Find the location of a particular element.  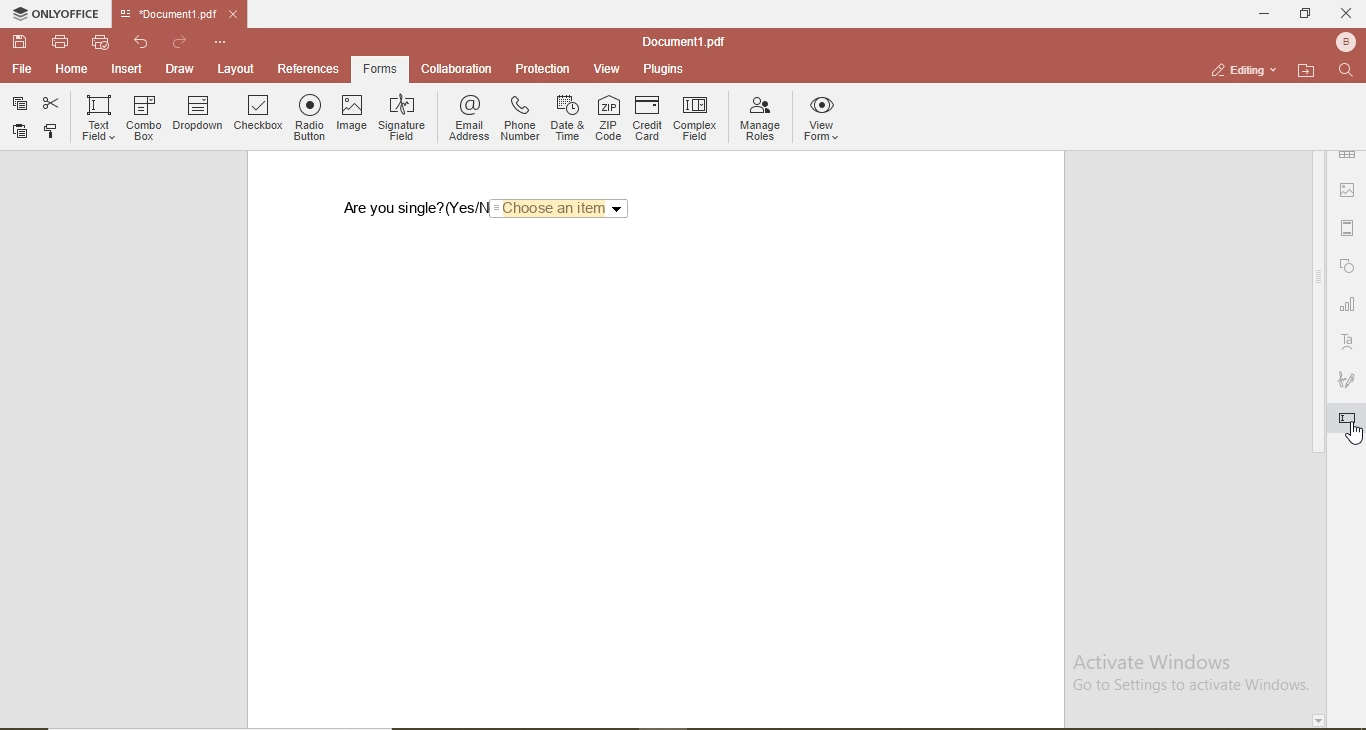

Activate Windows
Go to Settings to activate Windows is located at coordinates (1185, 679).